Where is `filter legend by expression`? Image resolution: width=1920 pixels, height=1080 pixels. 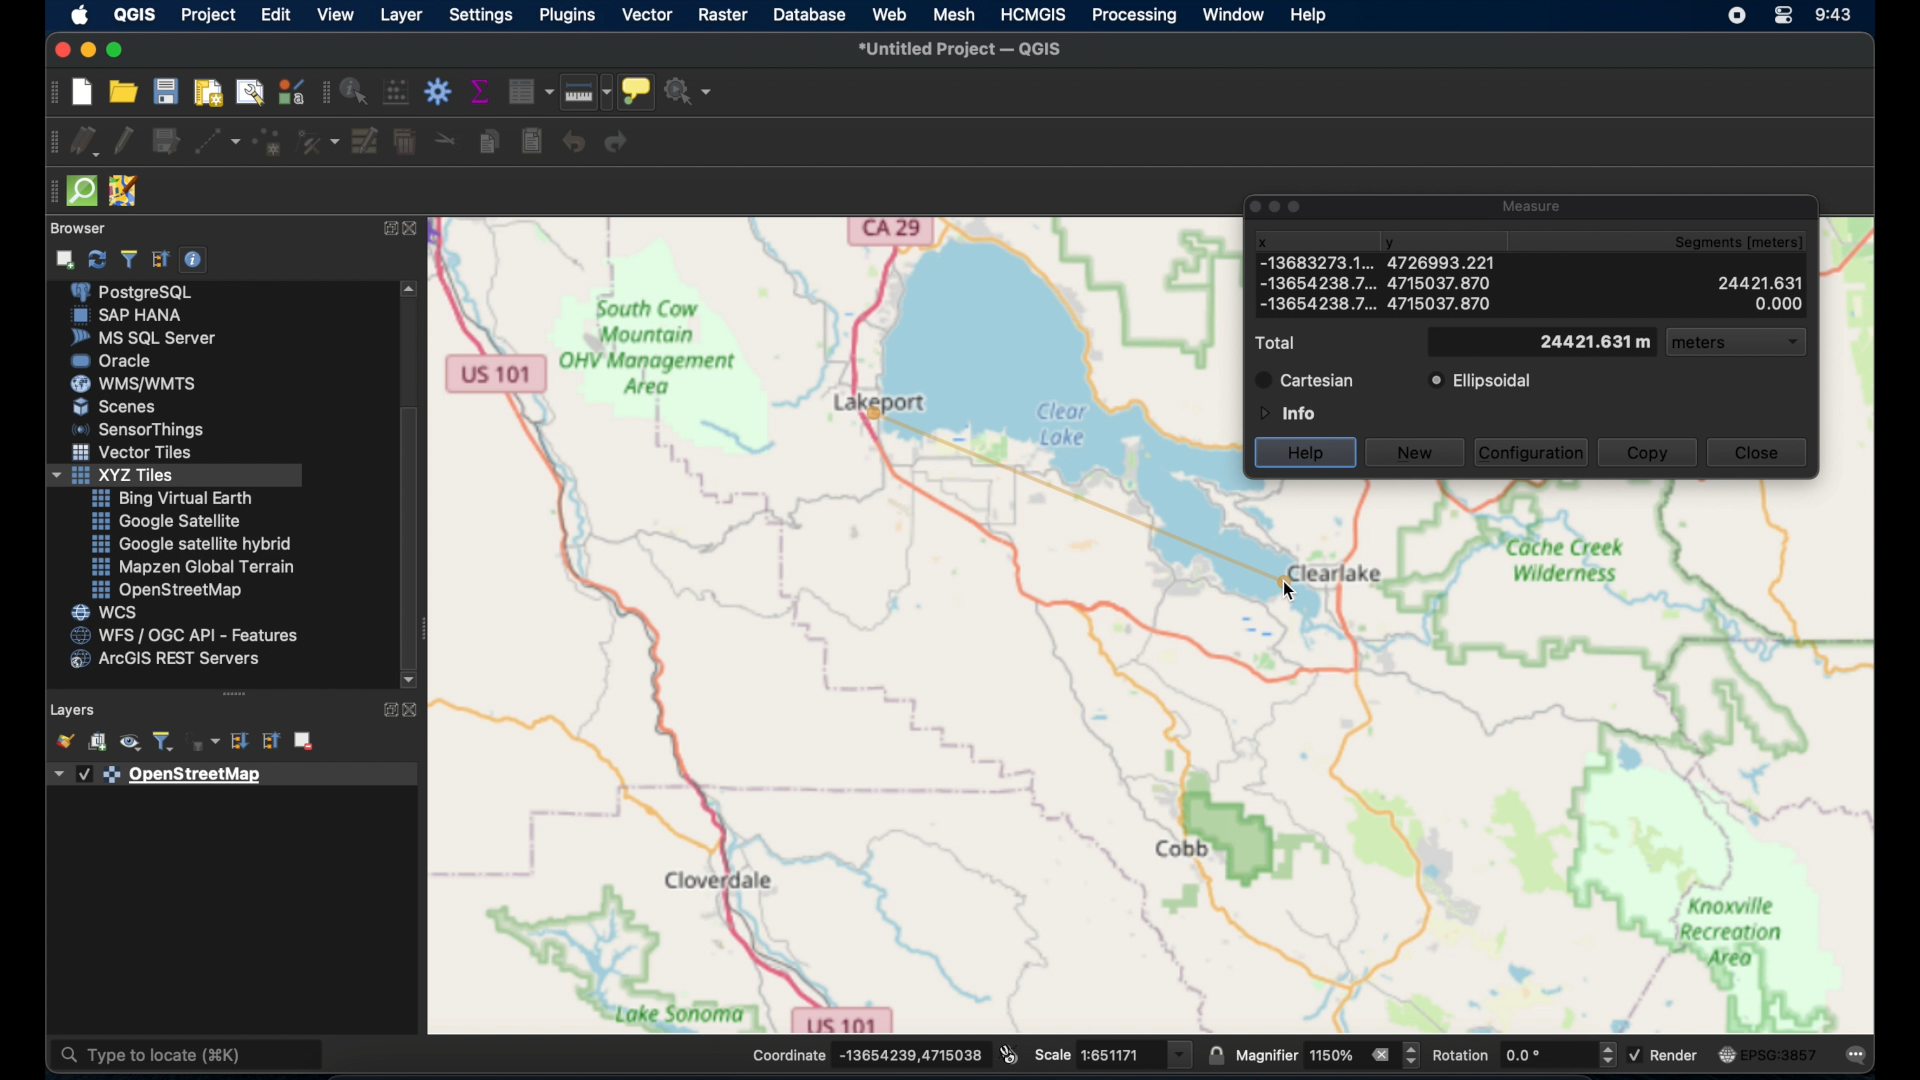
filter legend by expression is located at coordinates (206, 742).